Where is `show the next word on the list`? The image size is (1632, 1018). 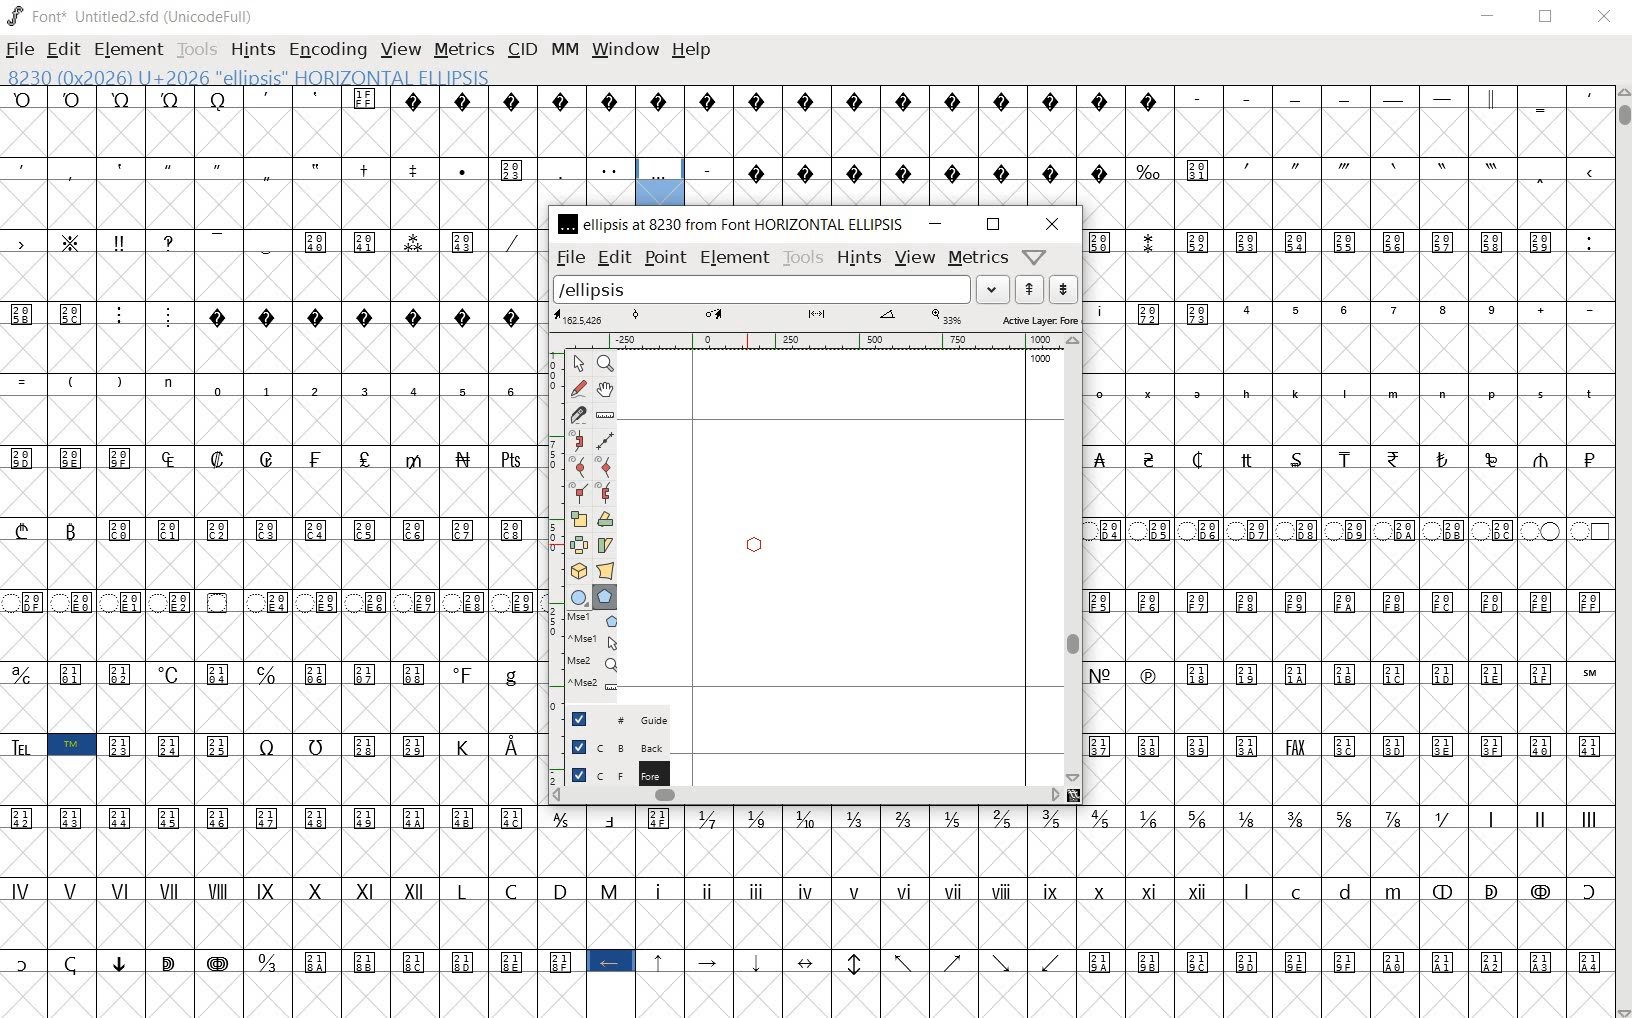 show the next word on the list is located at coordinates (1029, 289).